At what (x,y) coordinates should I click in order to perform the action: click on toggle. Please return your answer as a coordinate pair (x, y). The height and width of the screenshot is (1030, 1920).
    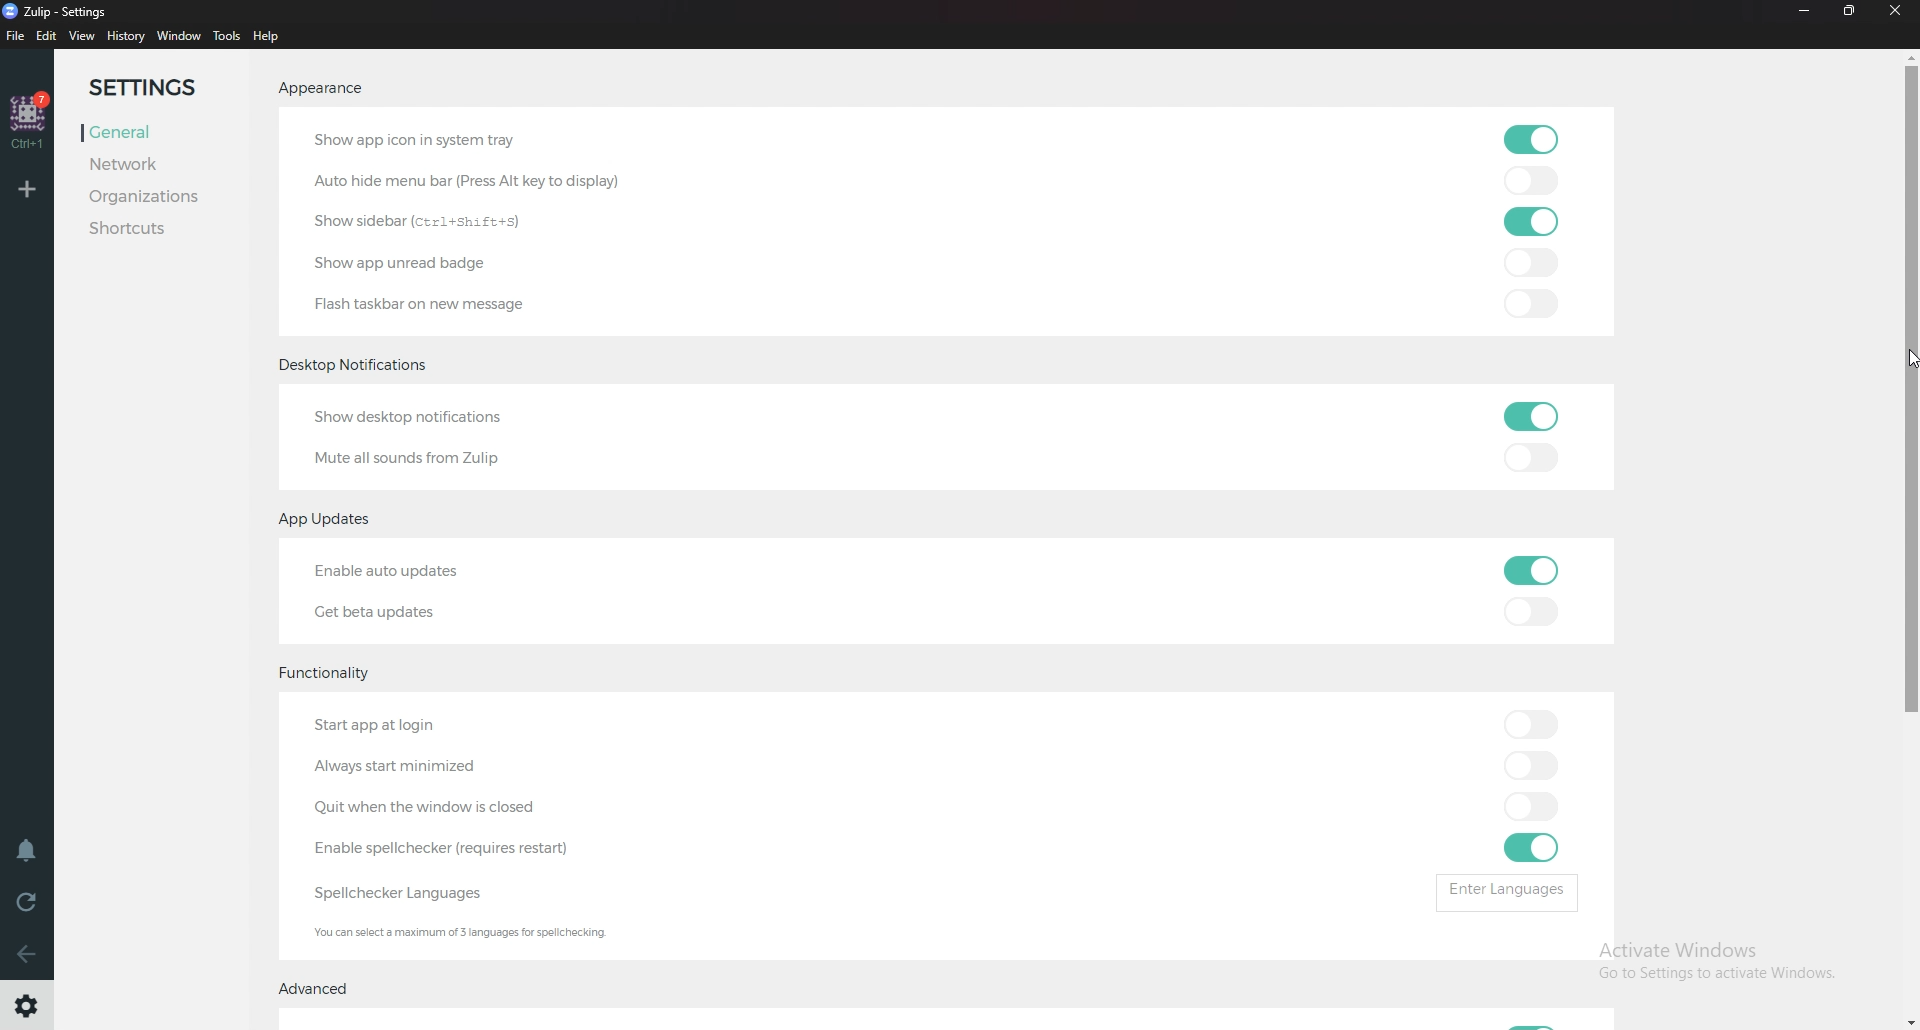
    Looking at the image, I should click on (1530, 220).